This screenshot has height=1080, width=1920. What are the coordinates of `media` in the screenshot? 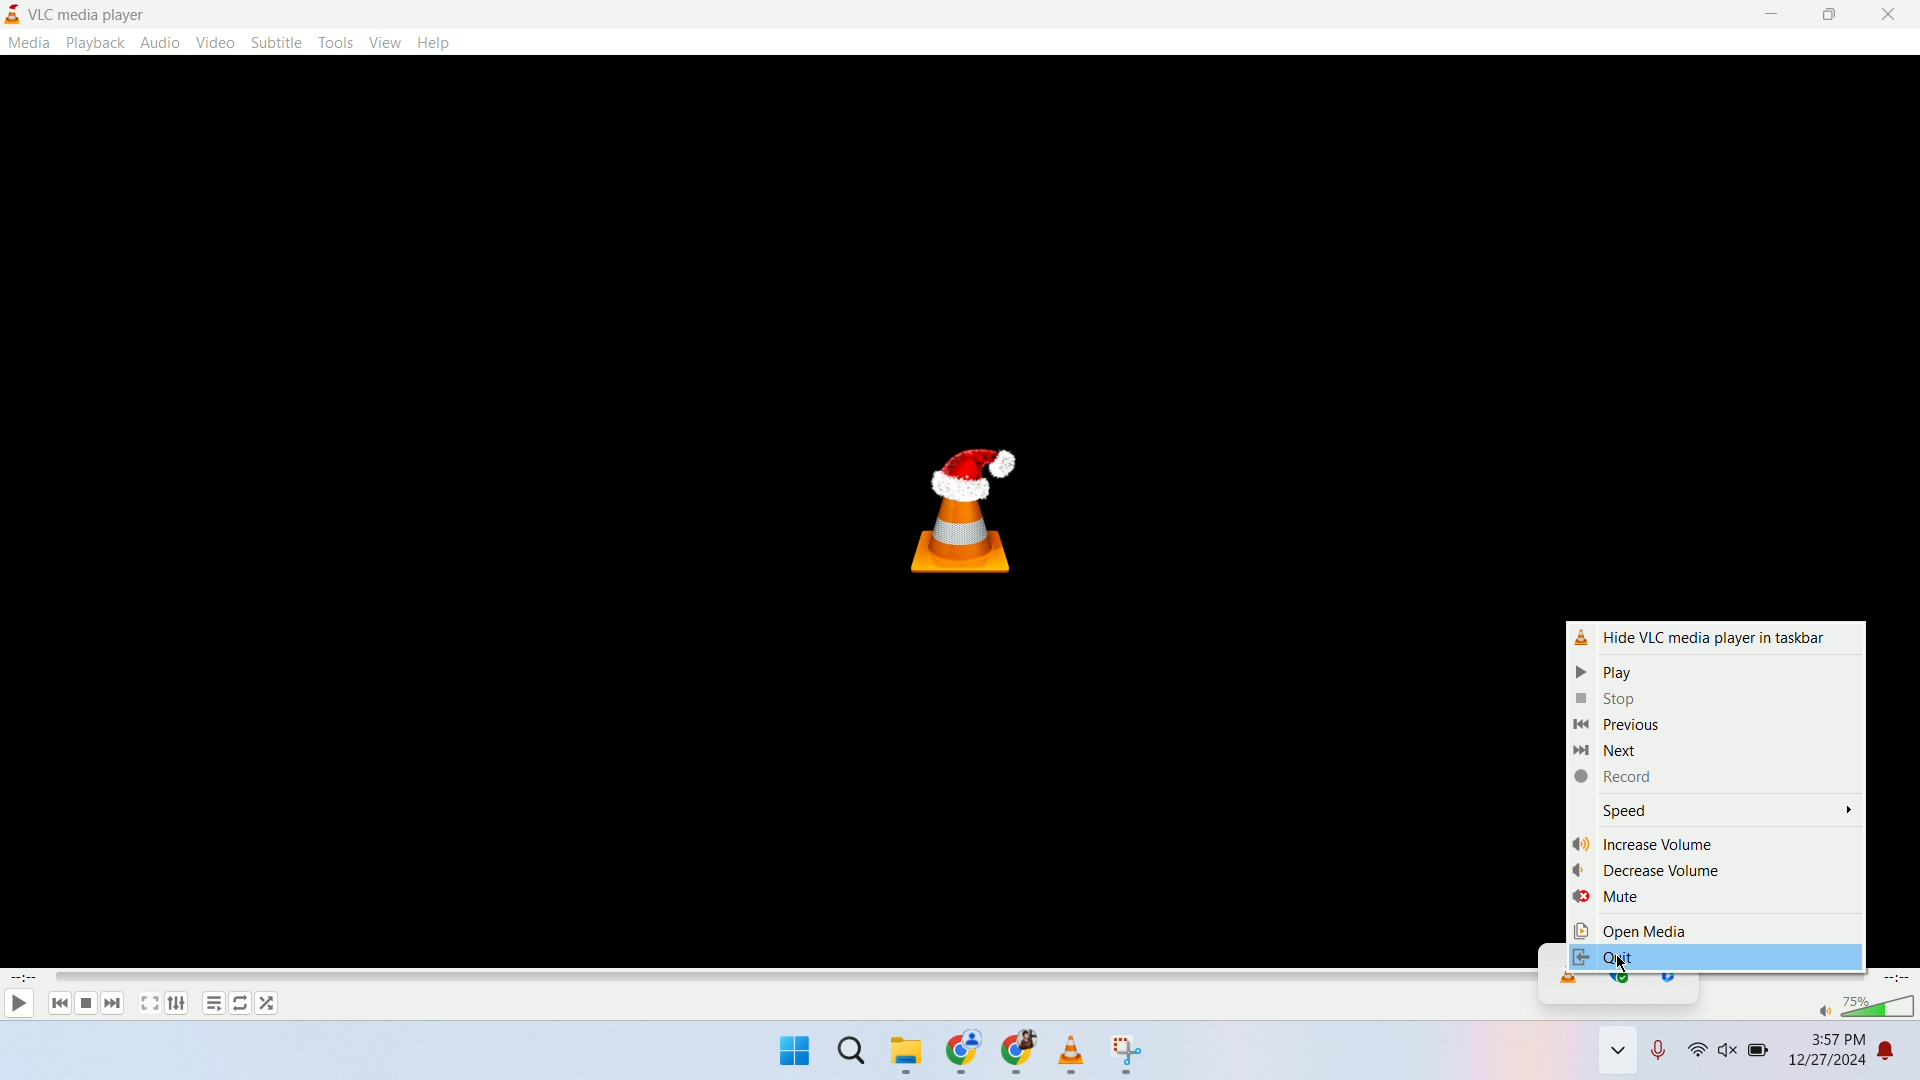 It's located at (28, 42).